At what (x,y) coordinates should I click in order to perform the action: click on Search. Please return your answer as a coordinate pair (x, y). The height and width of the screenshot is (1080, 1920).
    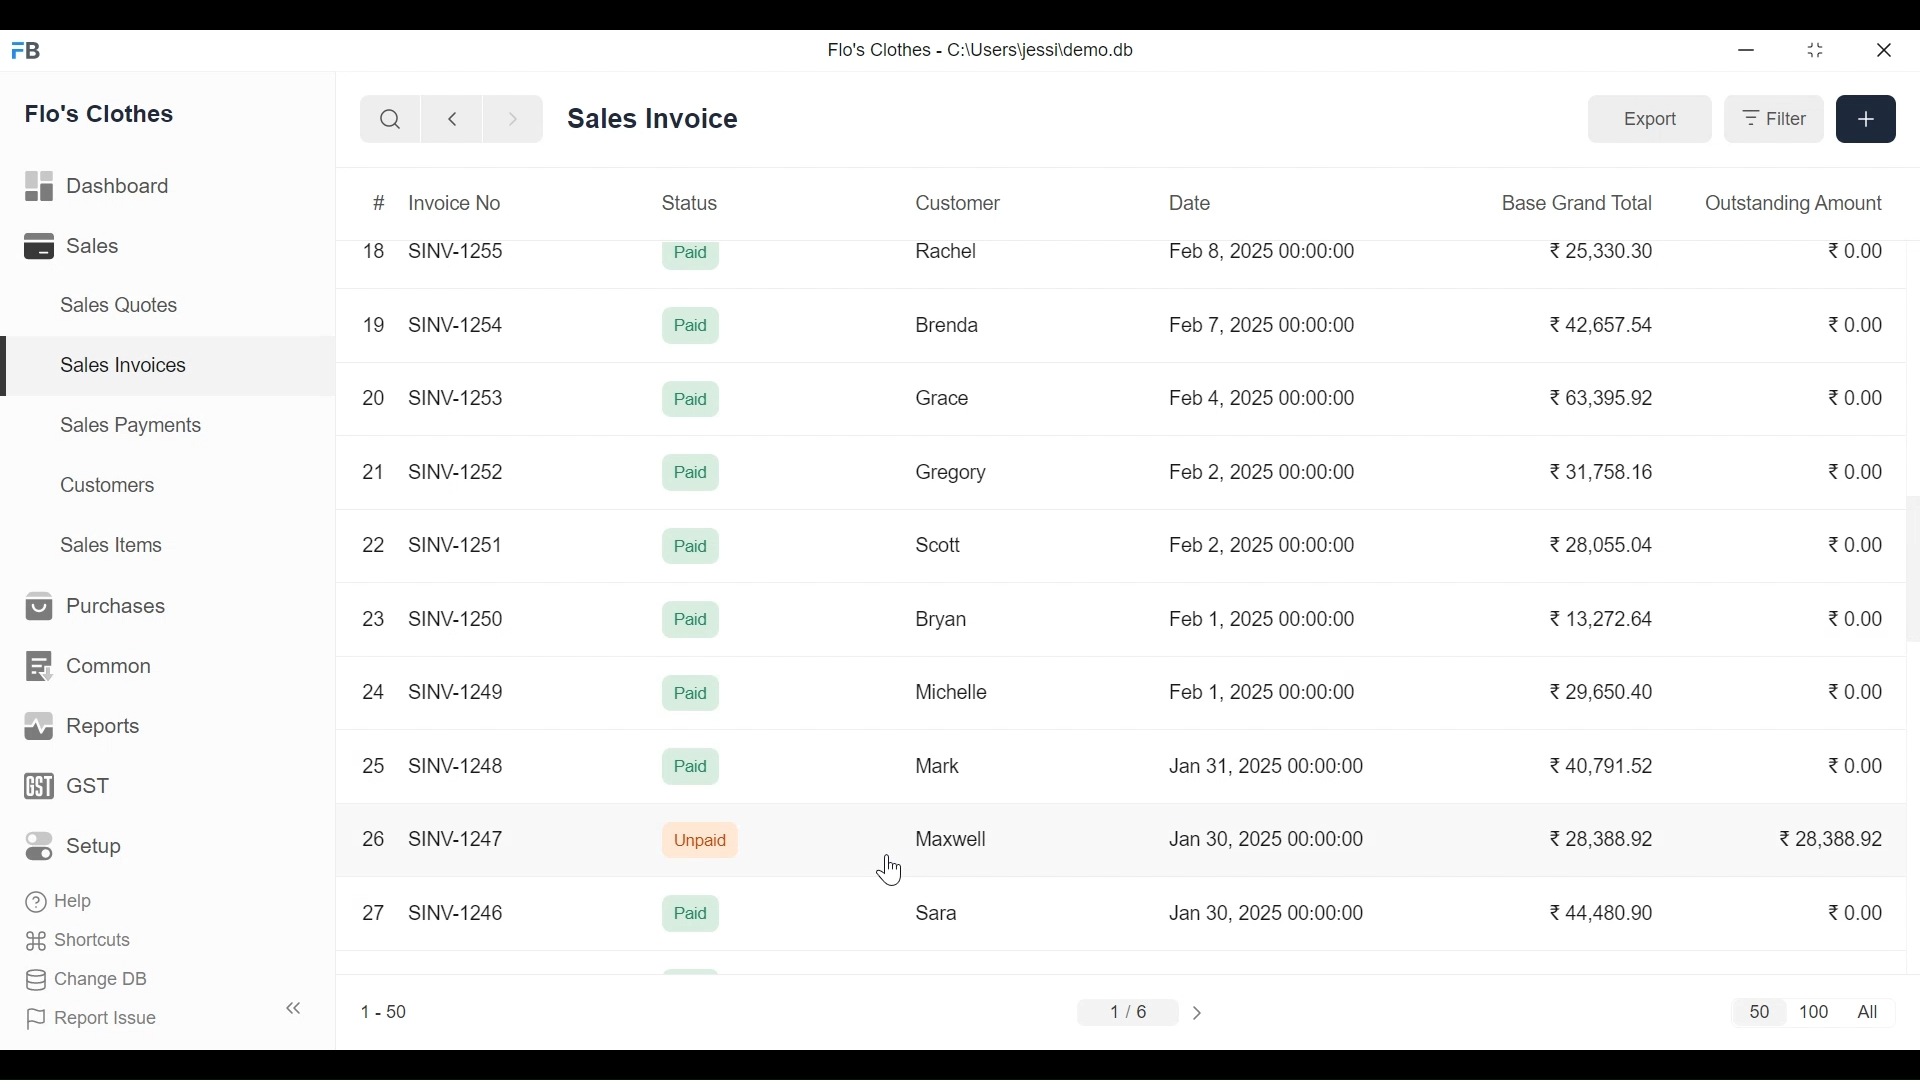
    Looking at the image, I should click on (390, 120).